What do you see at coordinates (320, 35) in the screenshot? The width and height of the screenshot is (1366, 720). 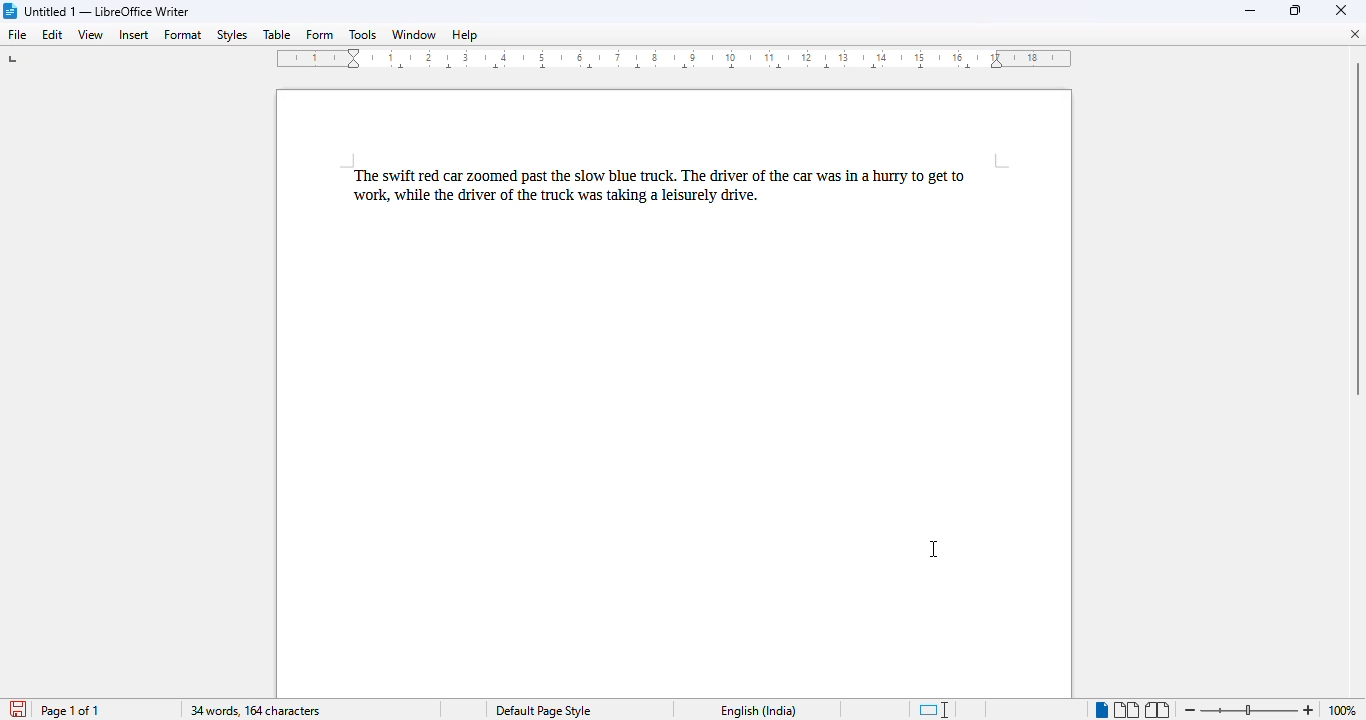 I see `form` at bounding box center [320, 35].